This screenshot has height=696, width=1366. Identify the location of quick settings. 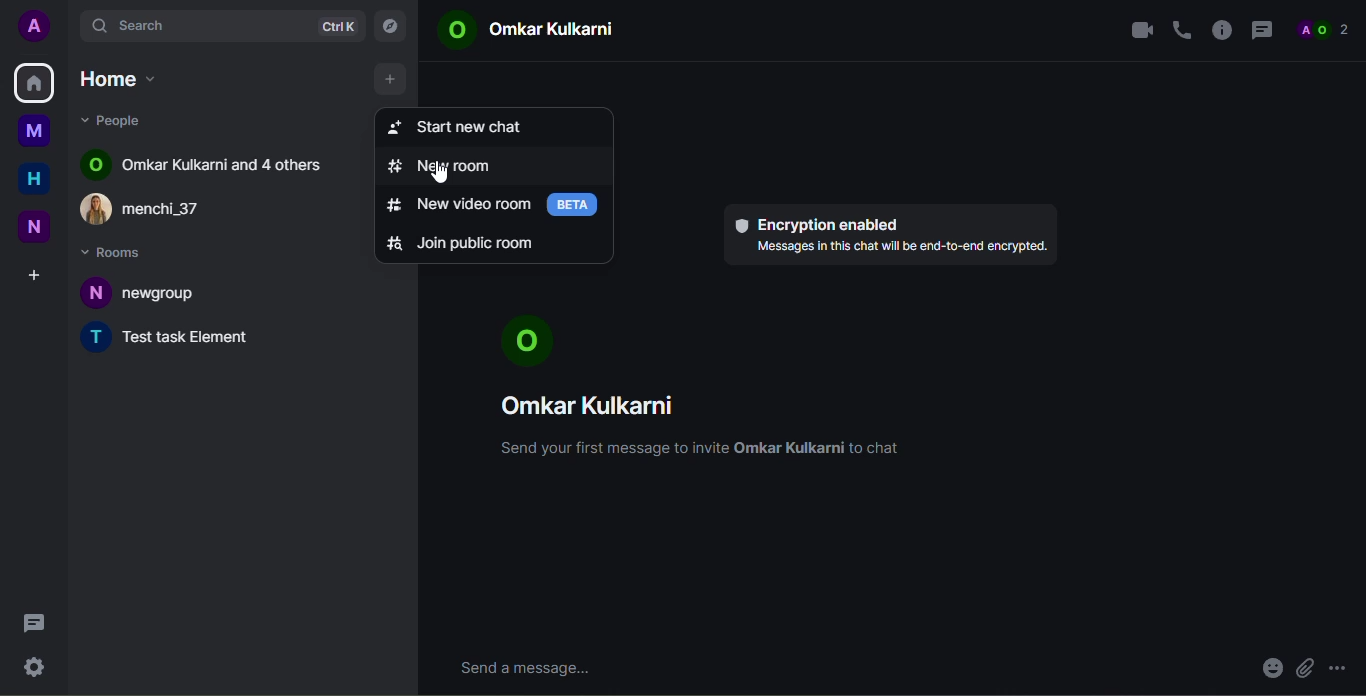
(33, 664).